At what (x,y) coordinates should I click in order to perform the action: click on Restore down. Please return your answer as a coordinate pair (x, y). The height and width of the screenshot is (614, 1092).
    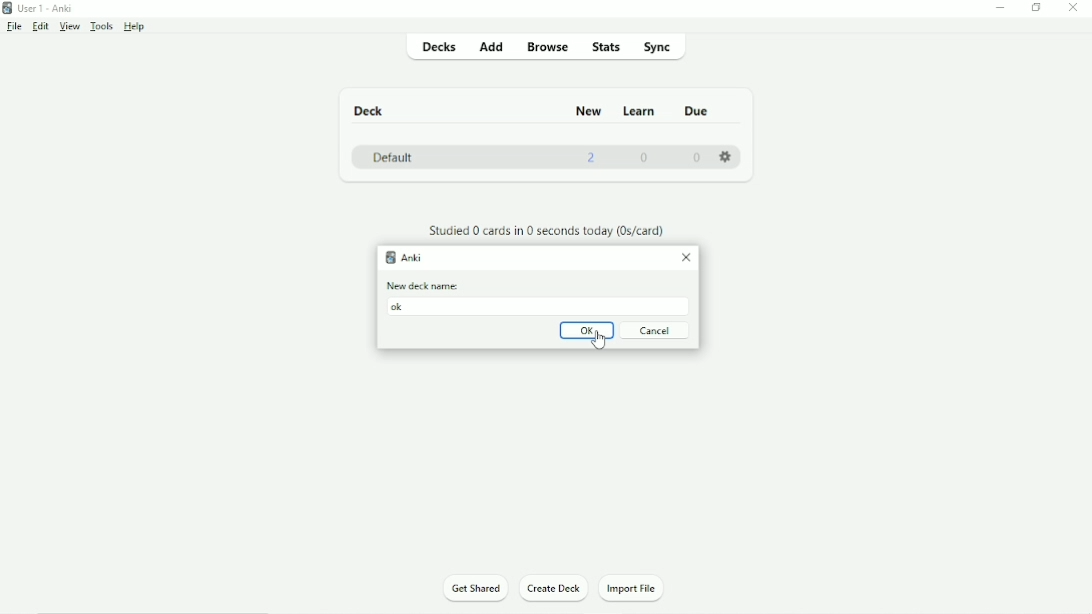
    Looking at the image, I should click on (1037, 8).